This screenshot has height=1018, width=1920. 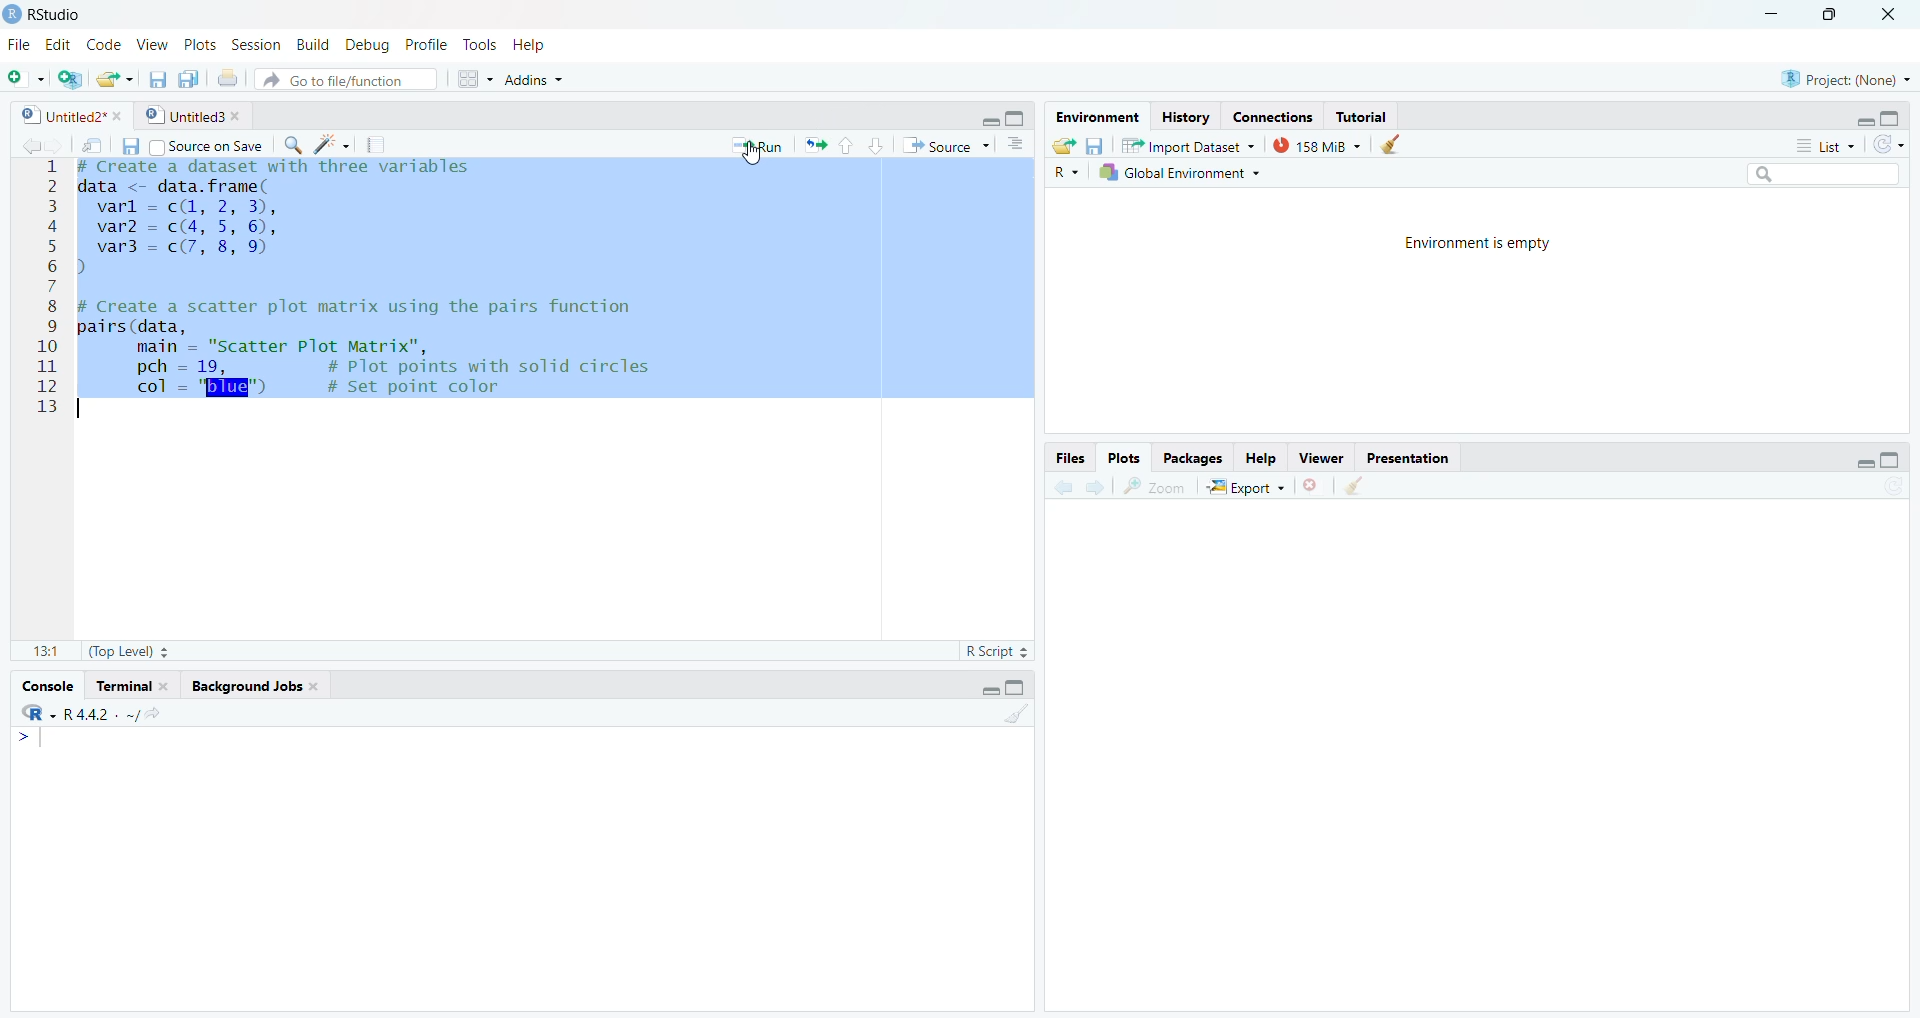 What do you see at coordinates (1063, 144) in the screenshot?
I see `Load workspace` at bounding box center [1063, 144].